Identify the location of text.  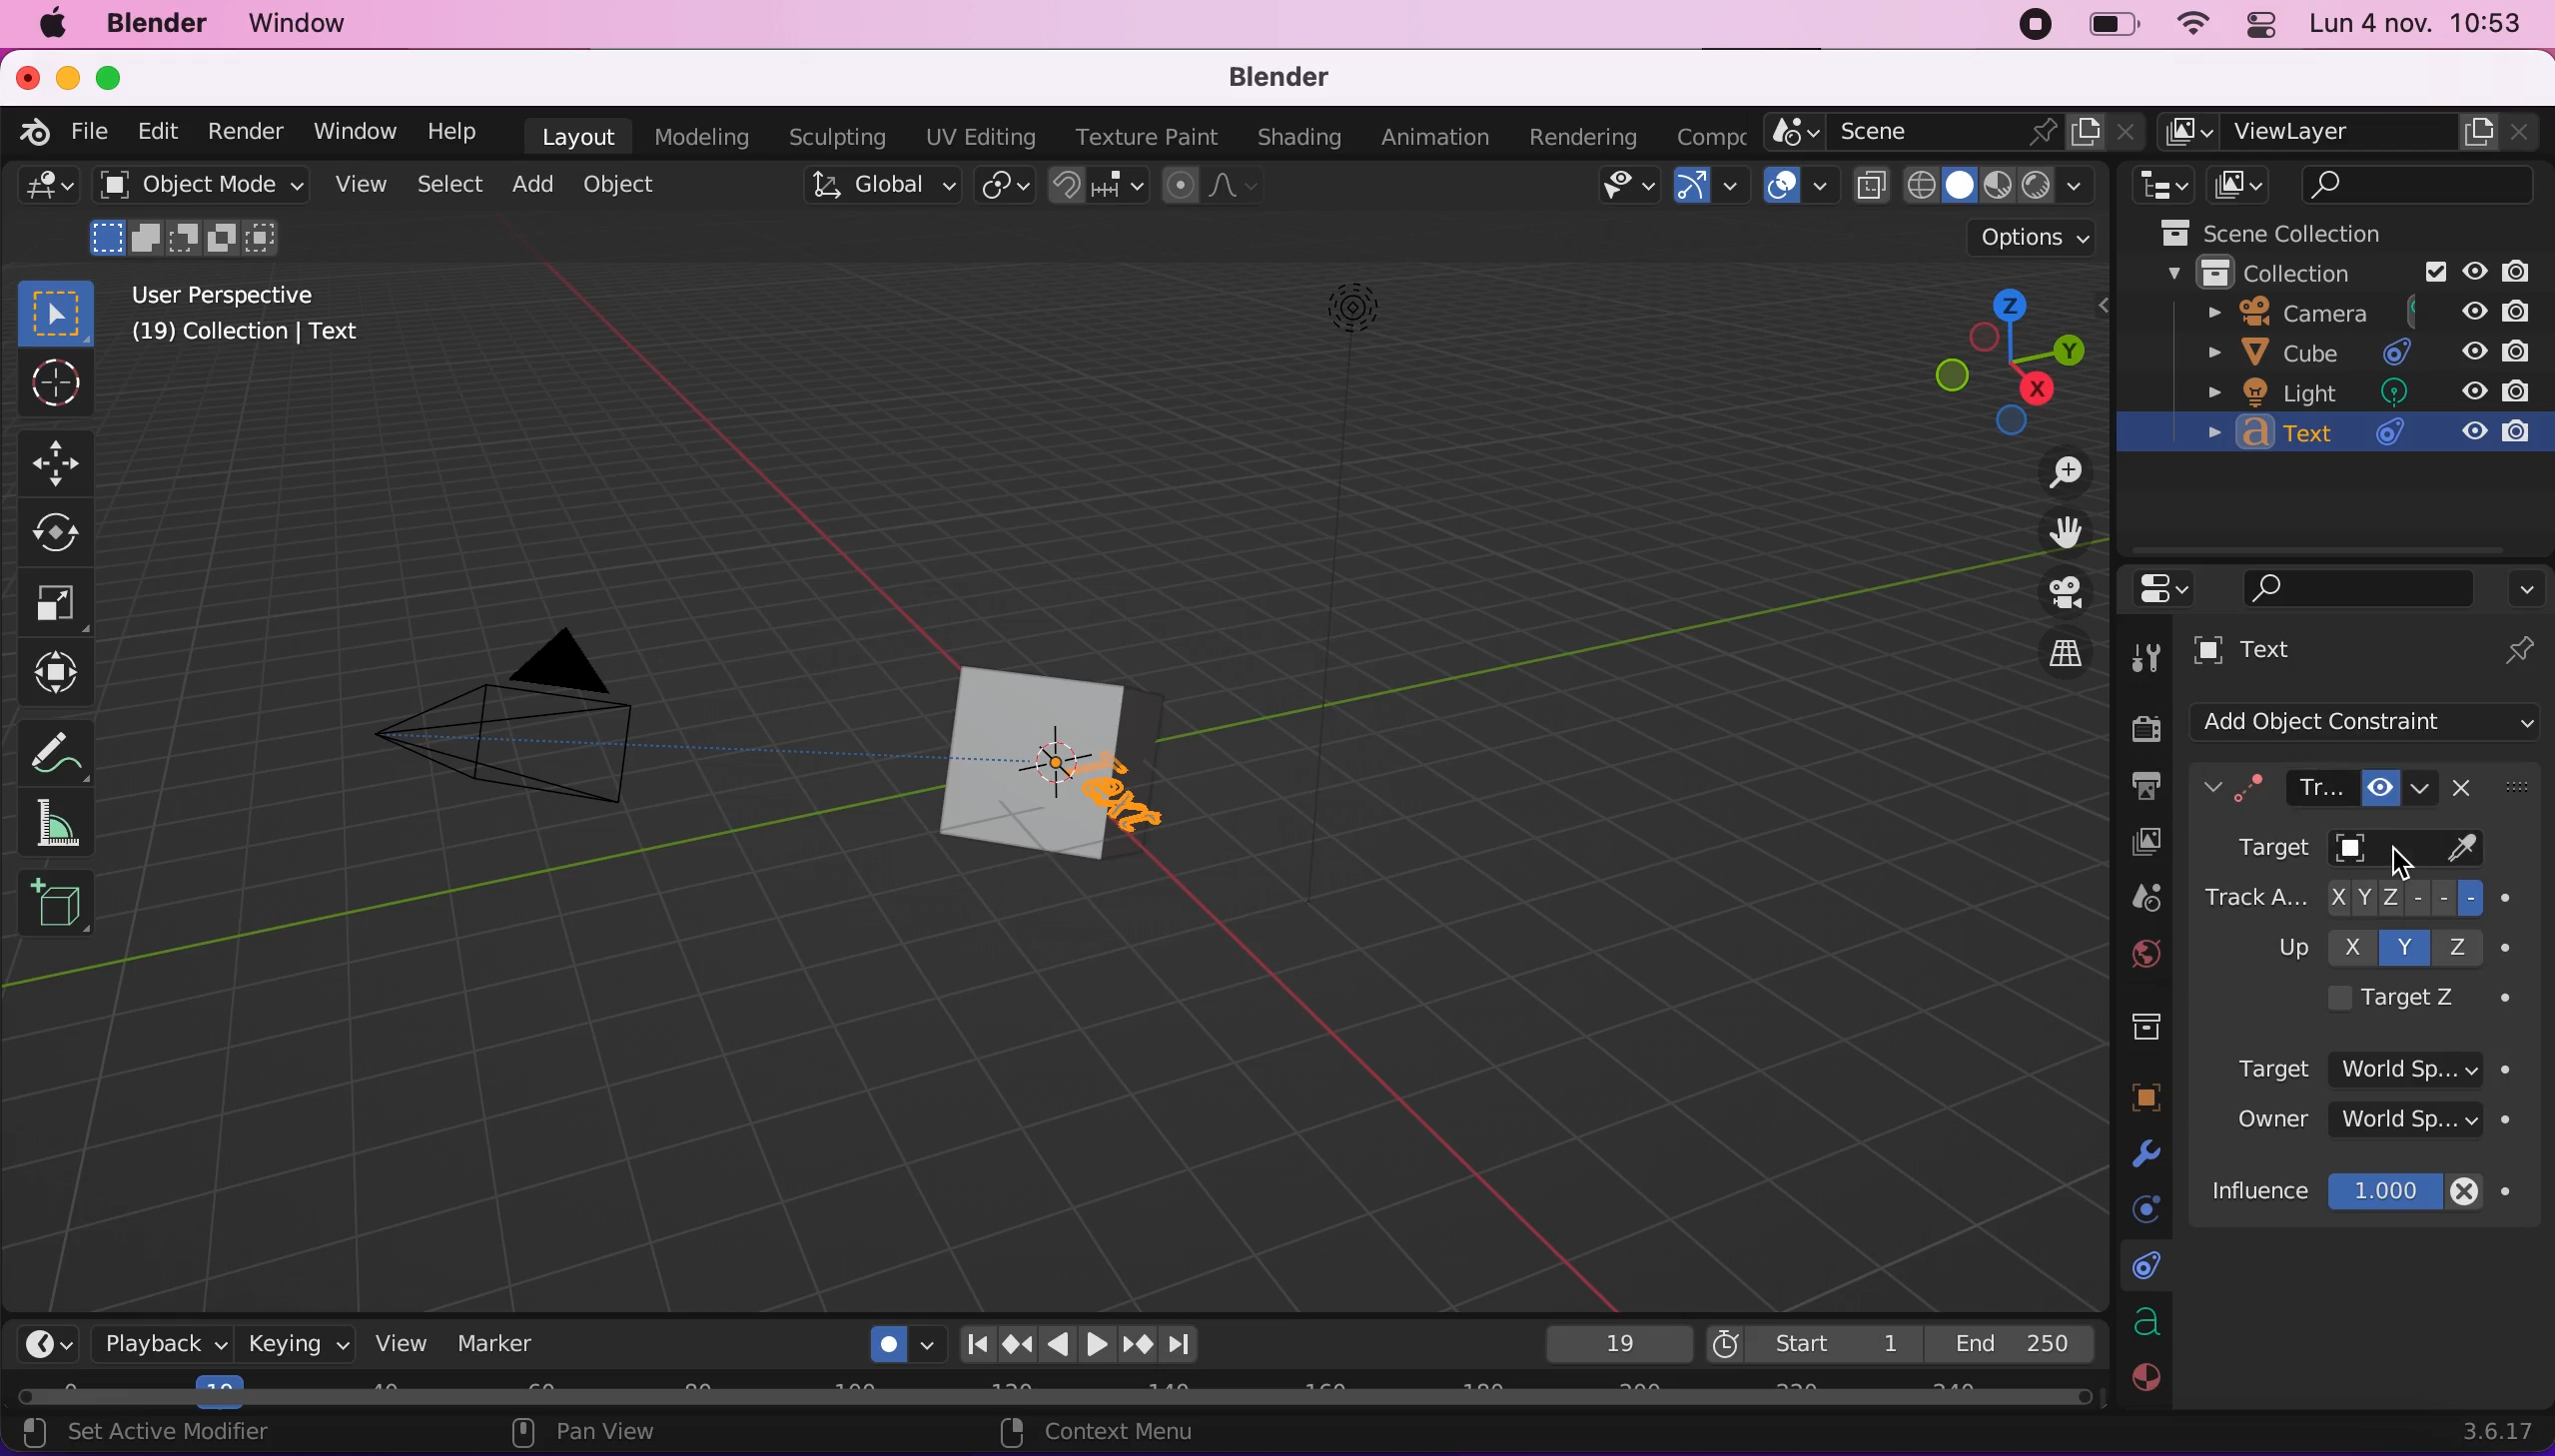
(2331, 654).